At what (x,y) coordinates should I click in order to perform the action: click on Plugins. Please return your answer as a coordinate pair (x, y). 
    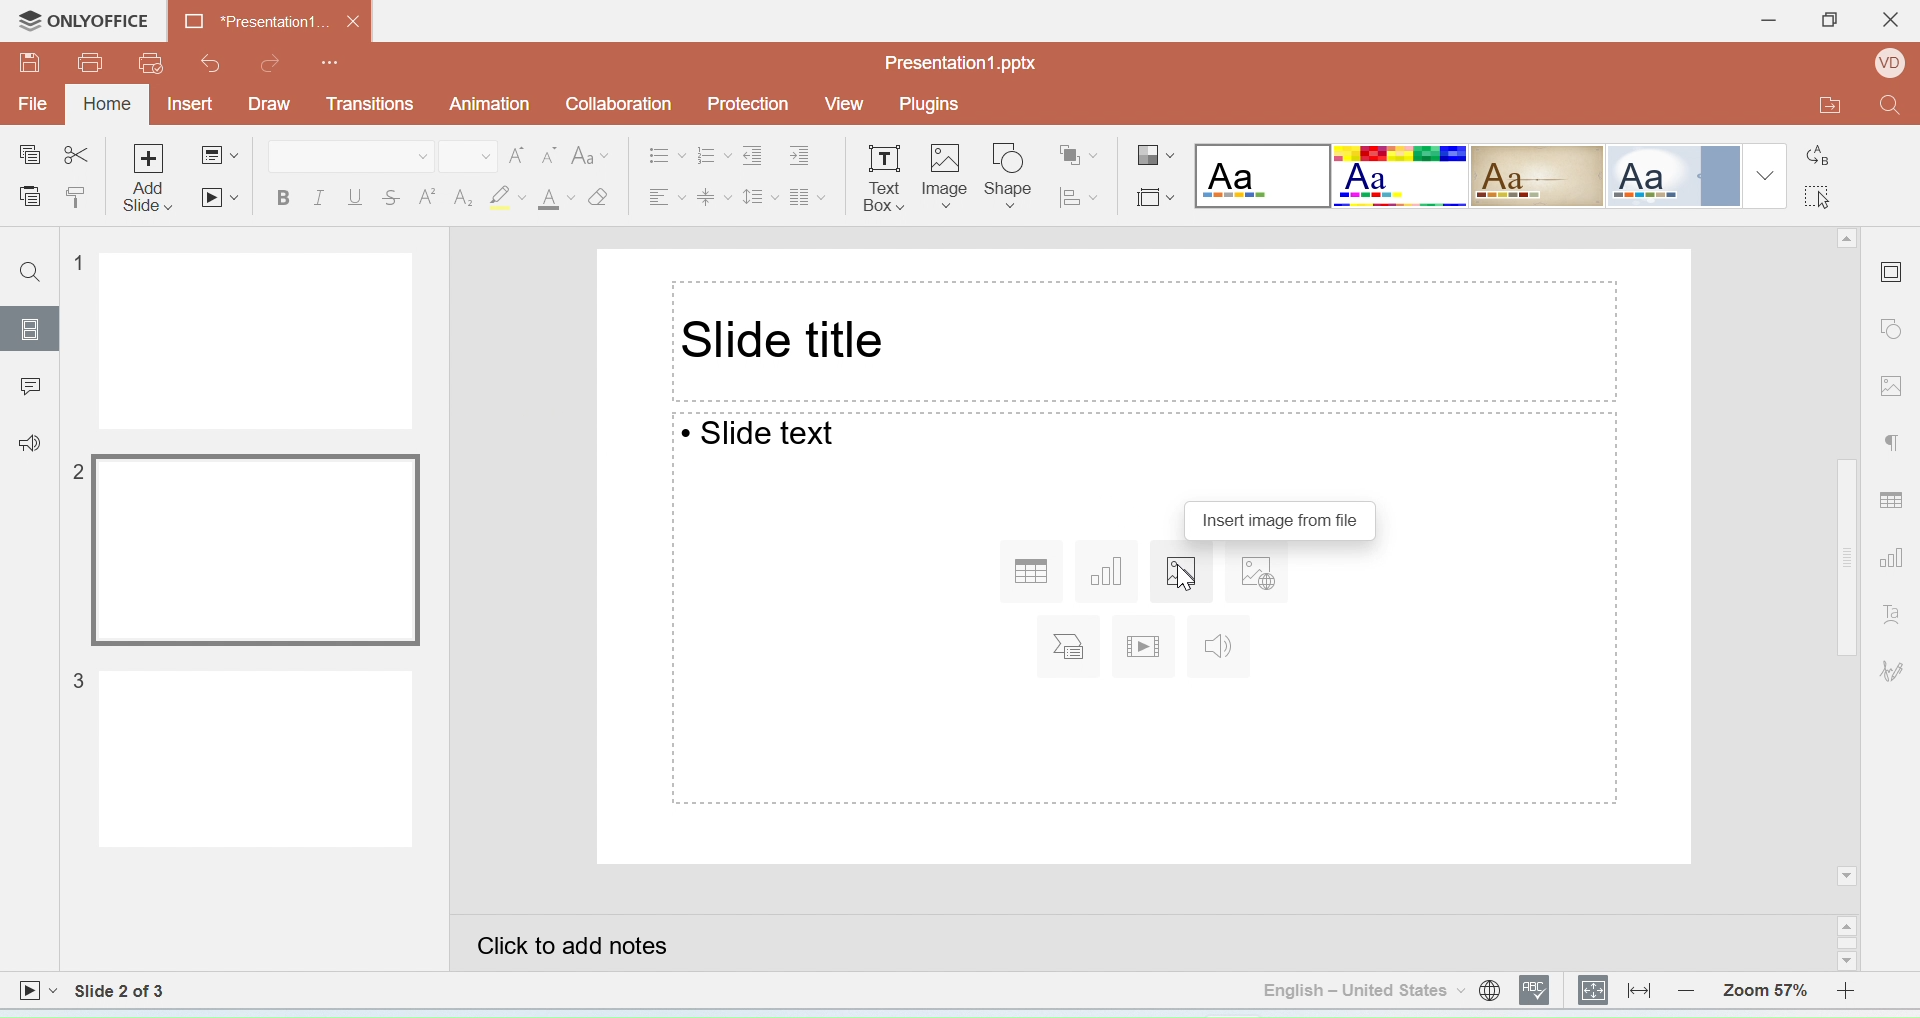
    Looking at the image, I should click on (935, 104).